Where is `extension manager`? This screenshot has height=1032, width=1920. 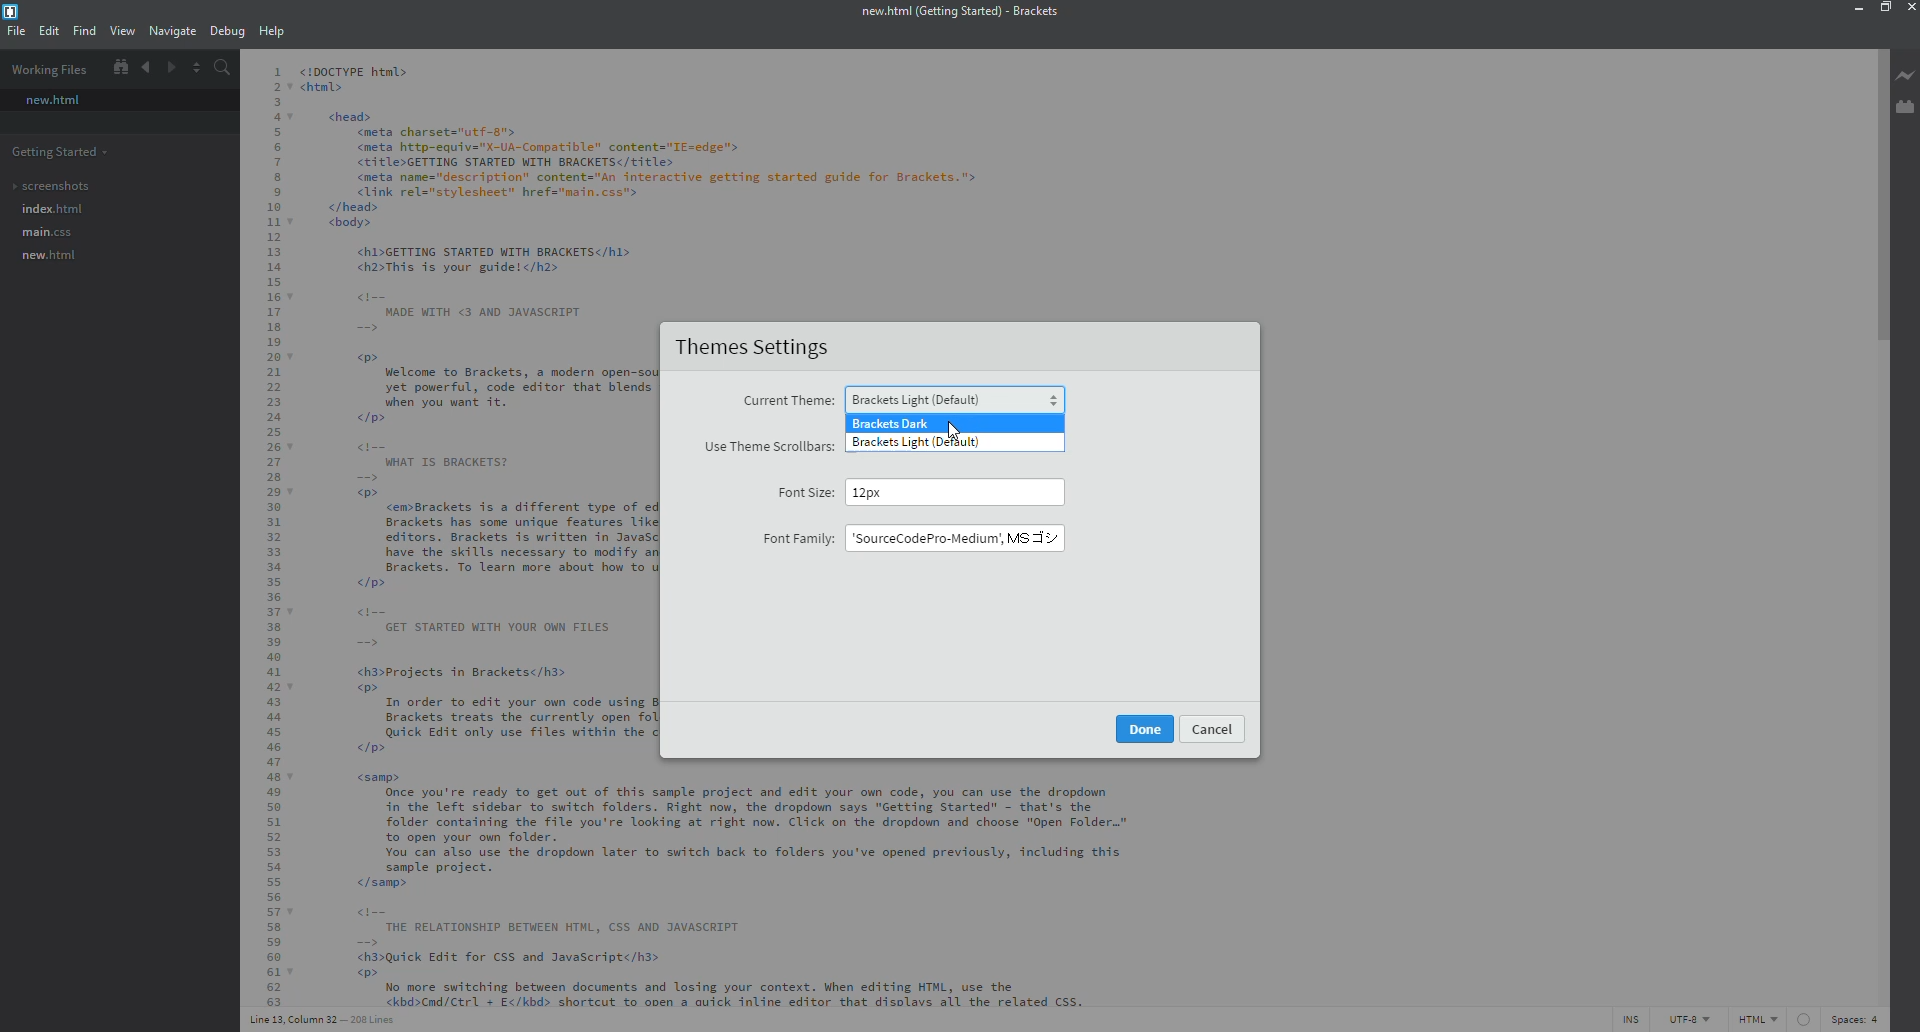 extension manager is located at coordinates (1905, 107).